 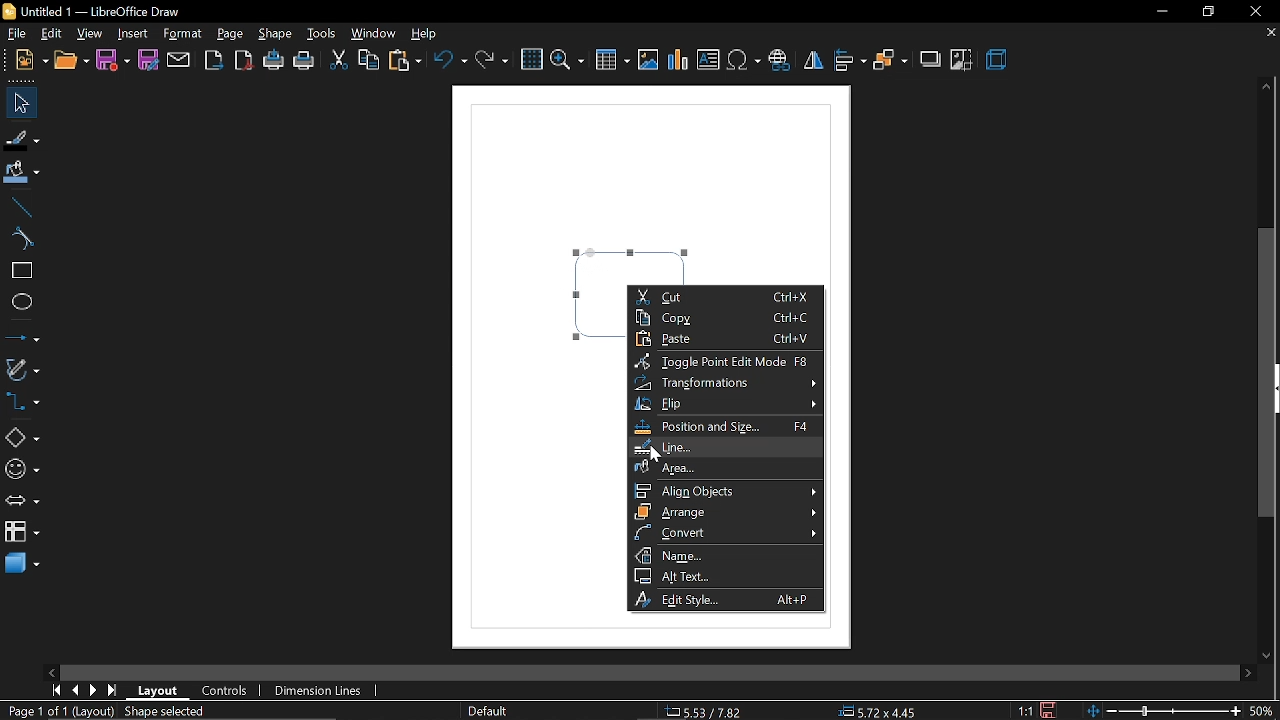 What do you see at coordinates (812, 63) in the screenshot?
I see `flip` at bounding box center [812, 63].